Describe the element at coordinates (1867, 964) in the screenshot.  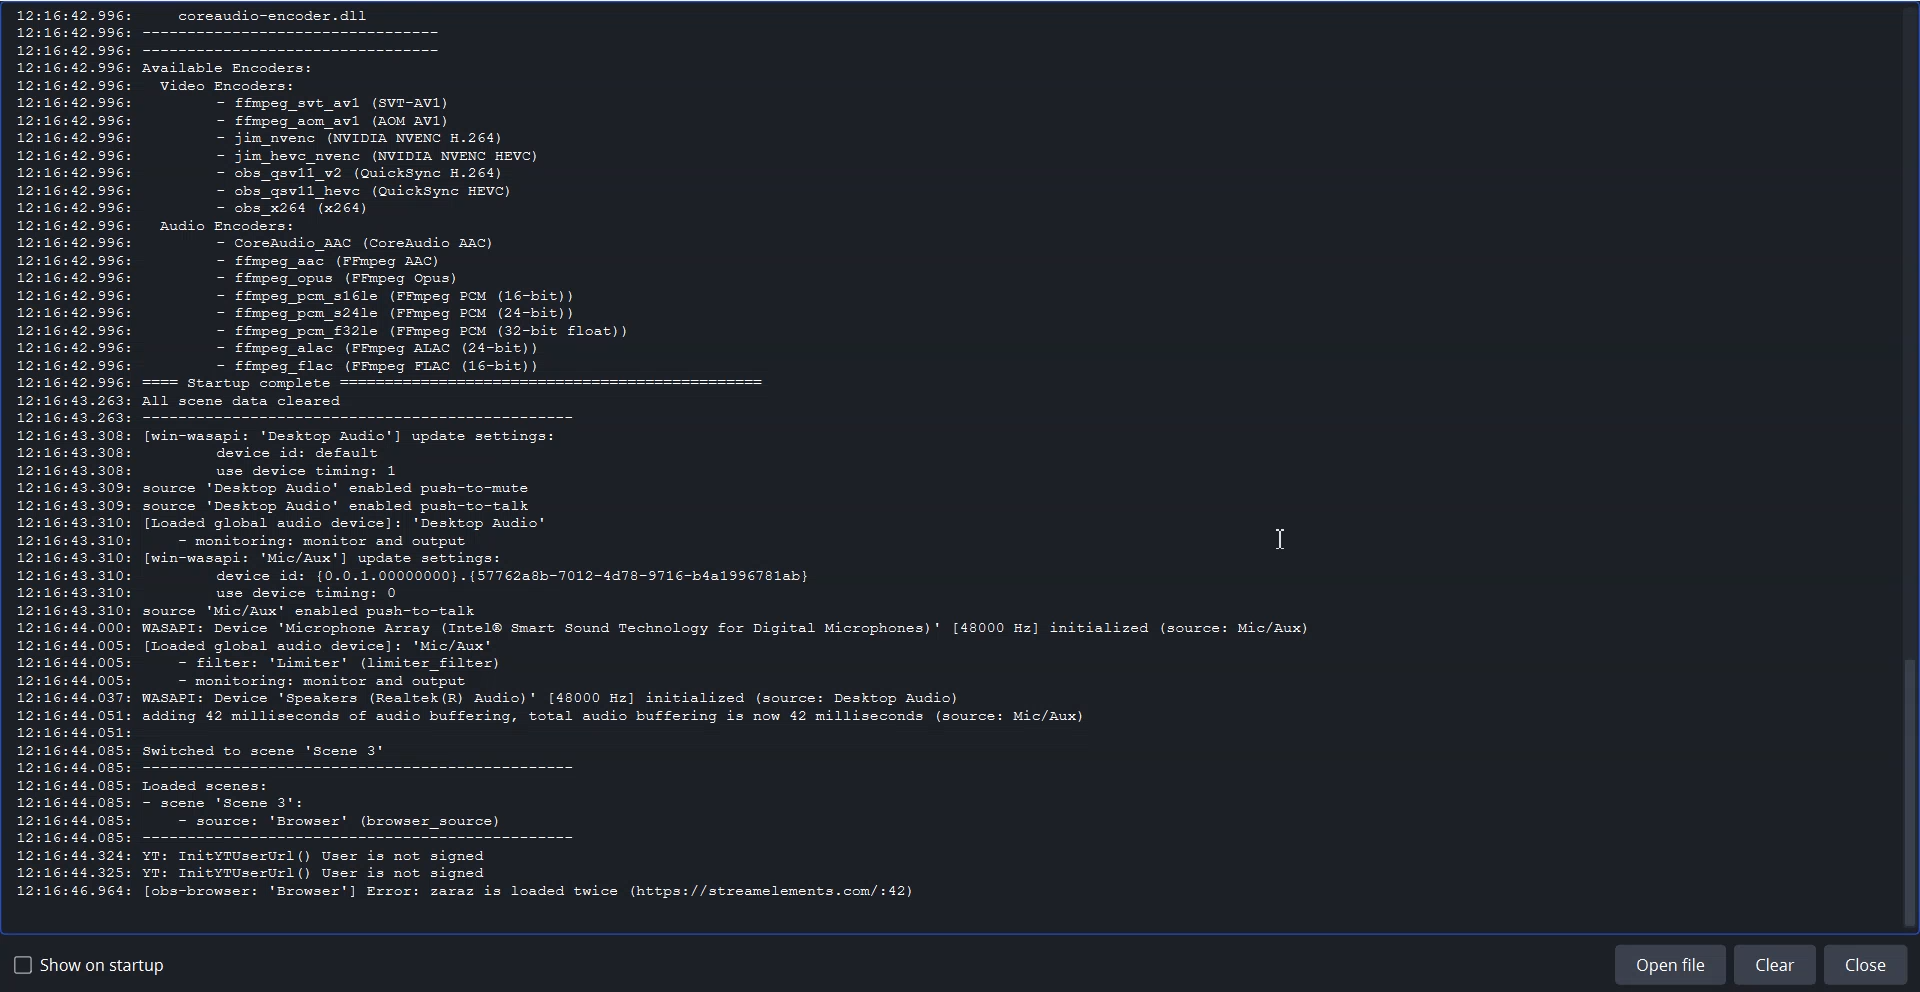
I see `Close` at that location.